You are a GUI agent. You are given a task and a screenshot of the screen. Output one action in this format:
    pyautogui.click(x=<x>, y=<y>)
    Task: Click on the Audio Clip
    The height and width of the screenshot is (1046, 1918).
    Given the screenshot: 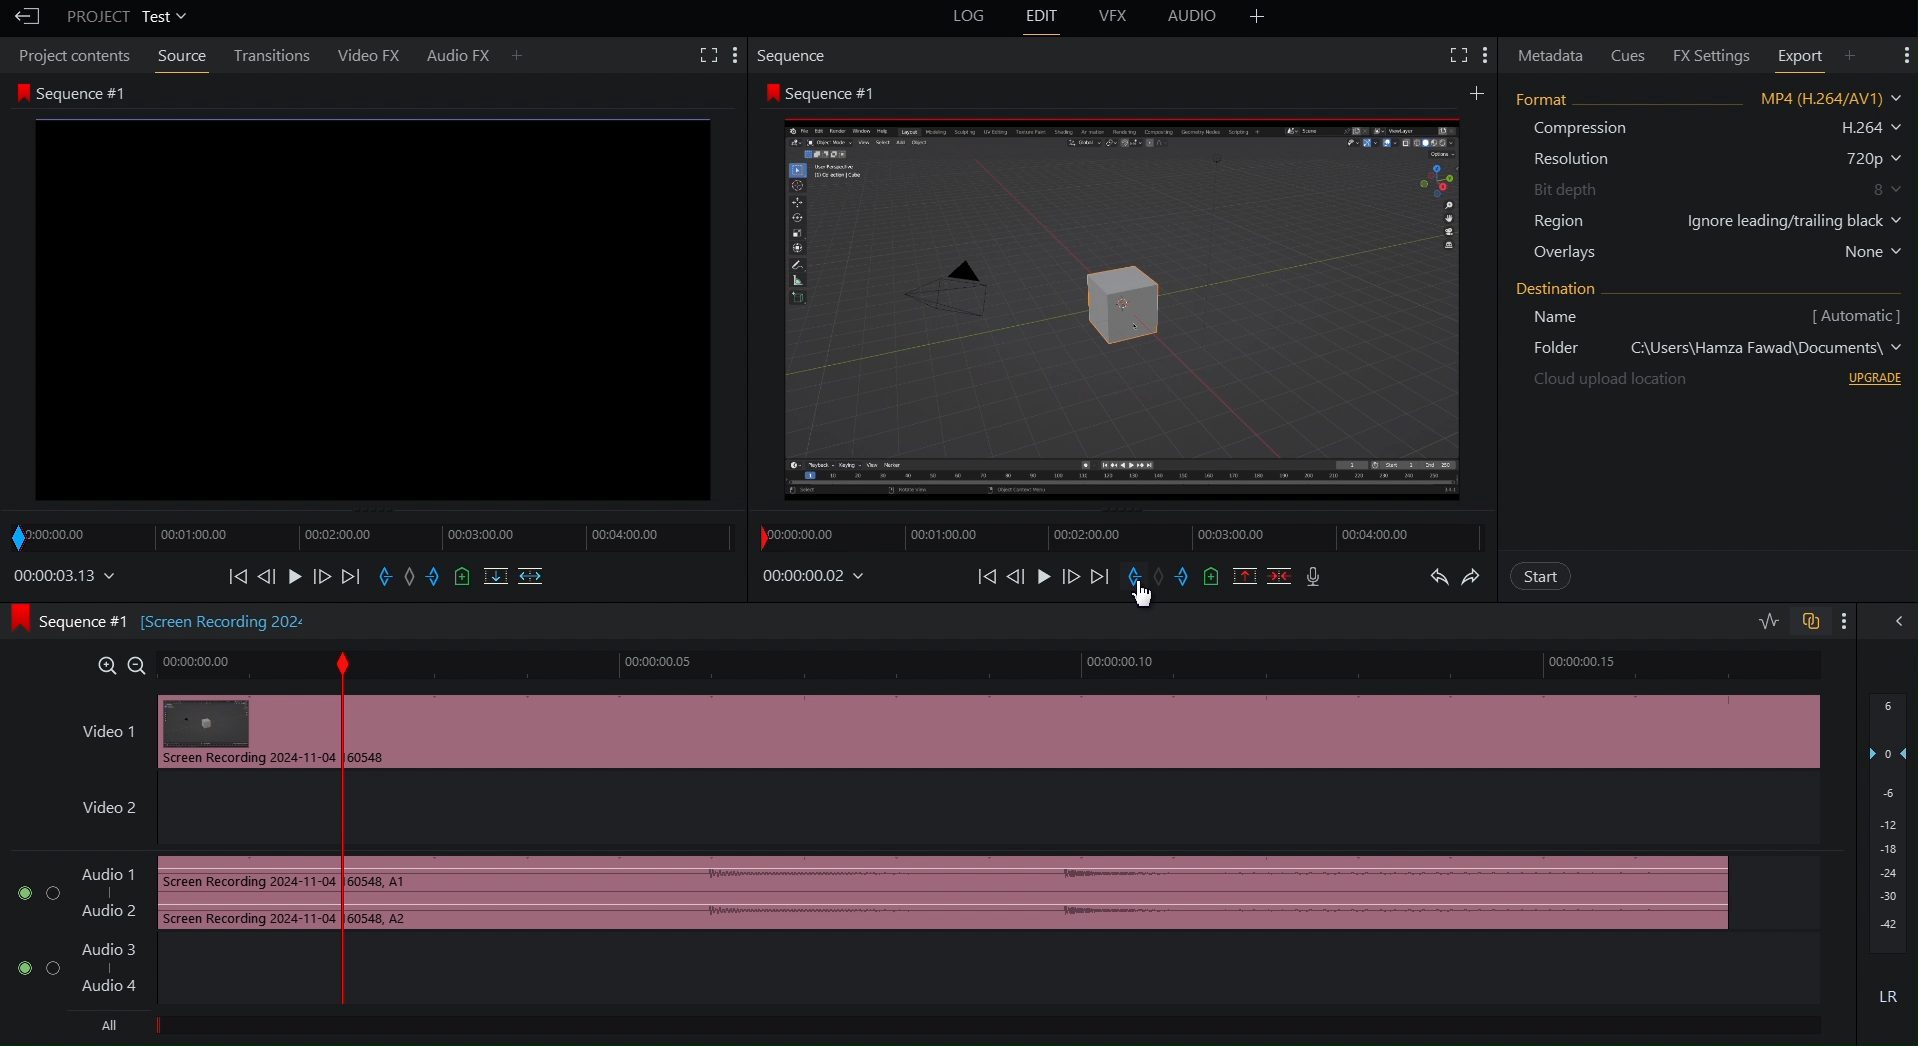 What is the action you would take?
    pyautogui.click(x=1071, y=891)
    